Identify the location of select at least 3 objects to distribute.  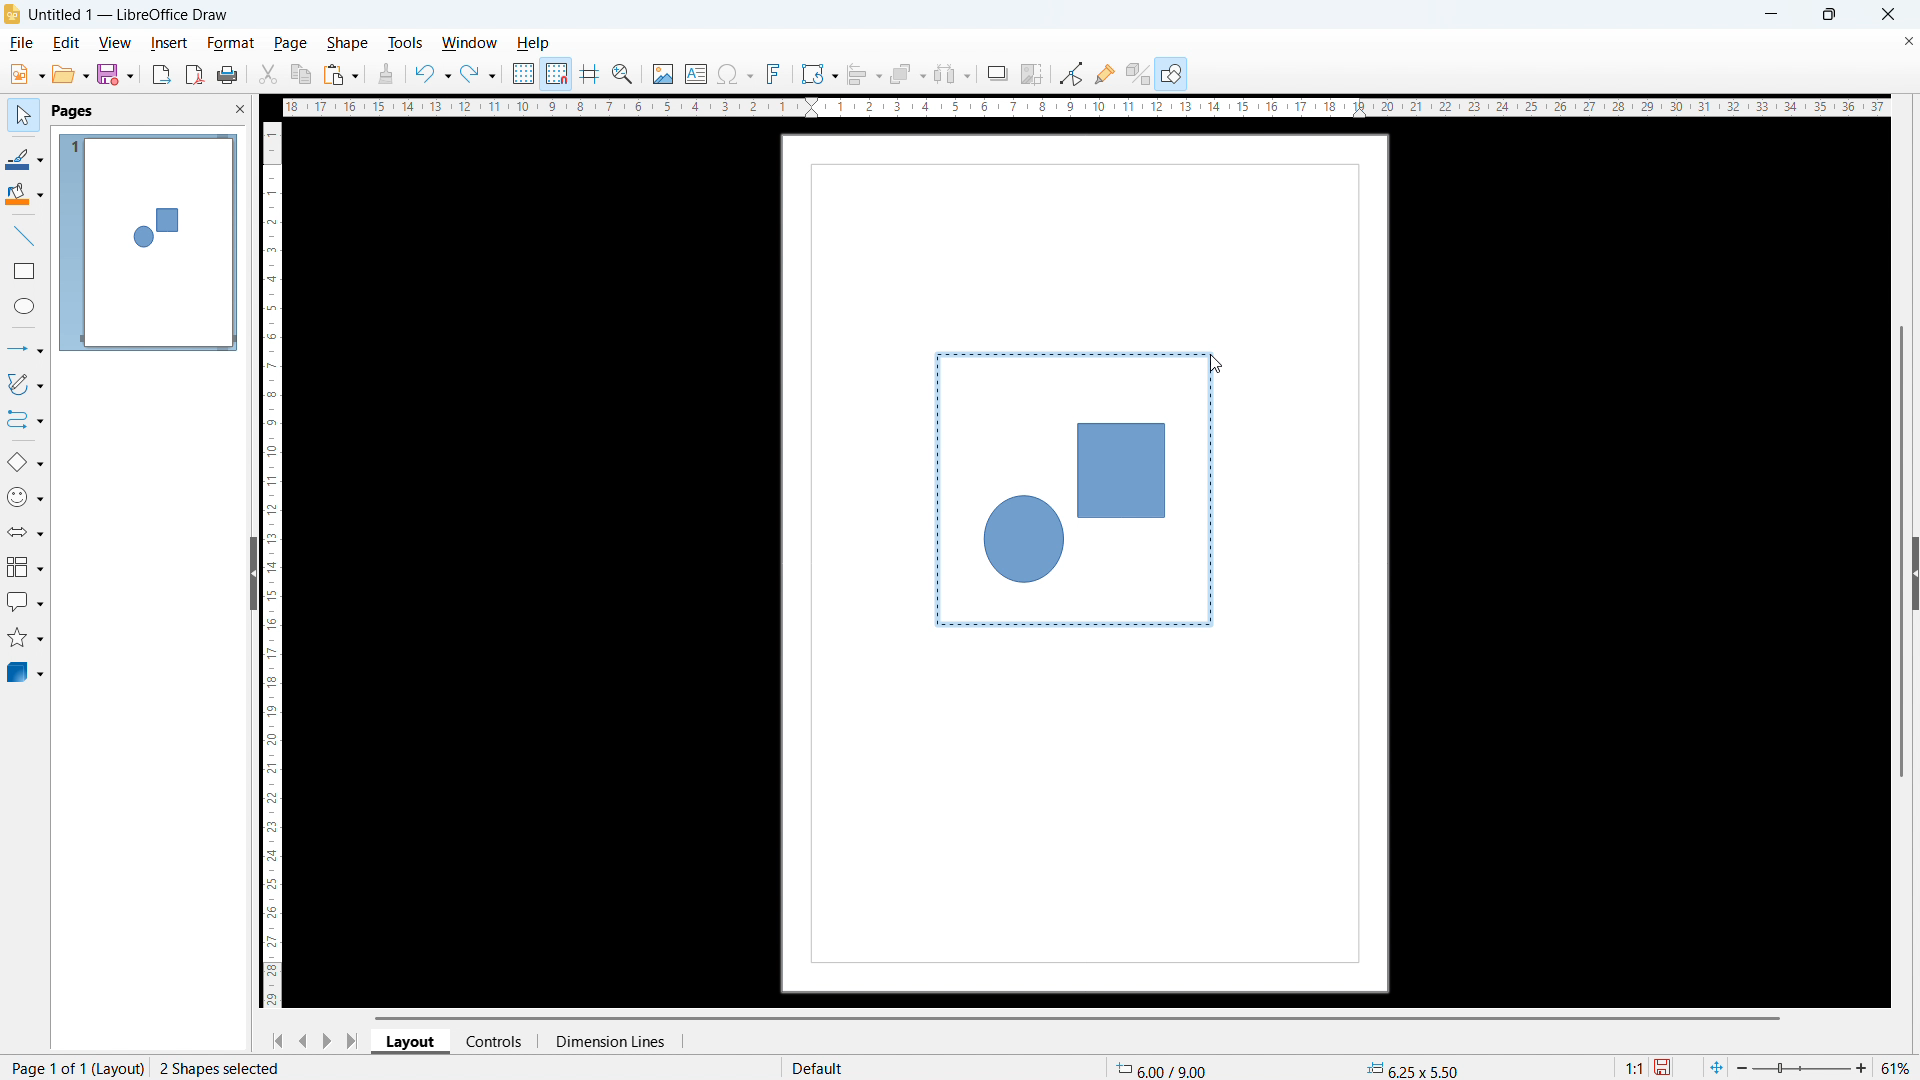
(953, 73).